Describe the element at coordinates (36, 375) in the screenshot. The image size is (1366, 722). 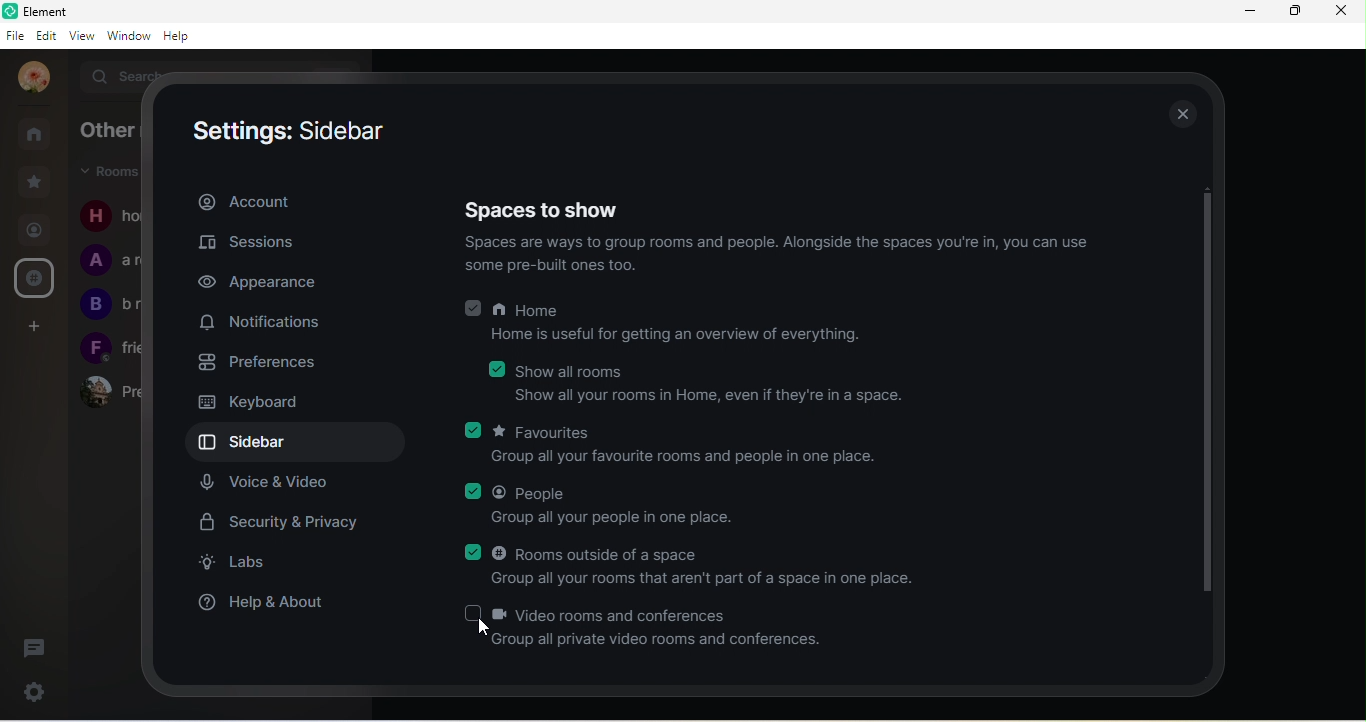
I see `create a space ` at that location.